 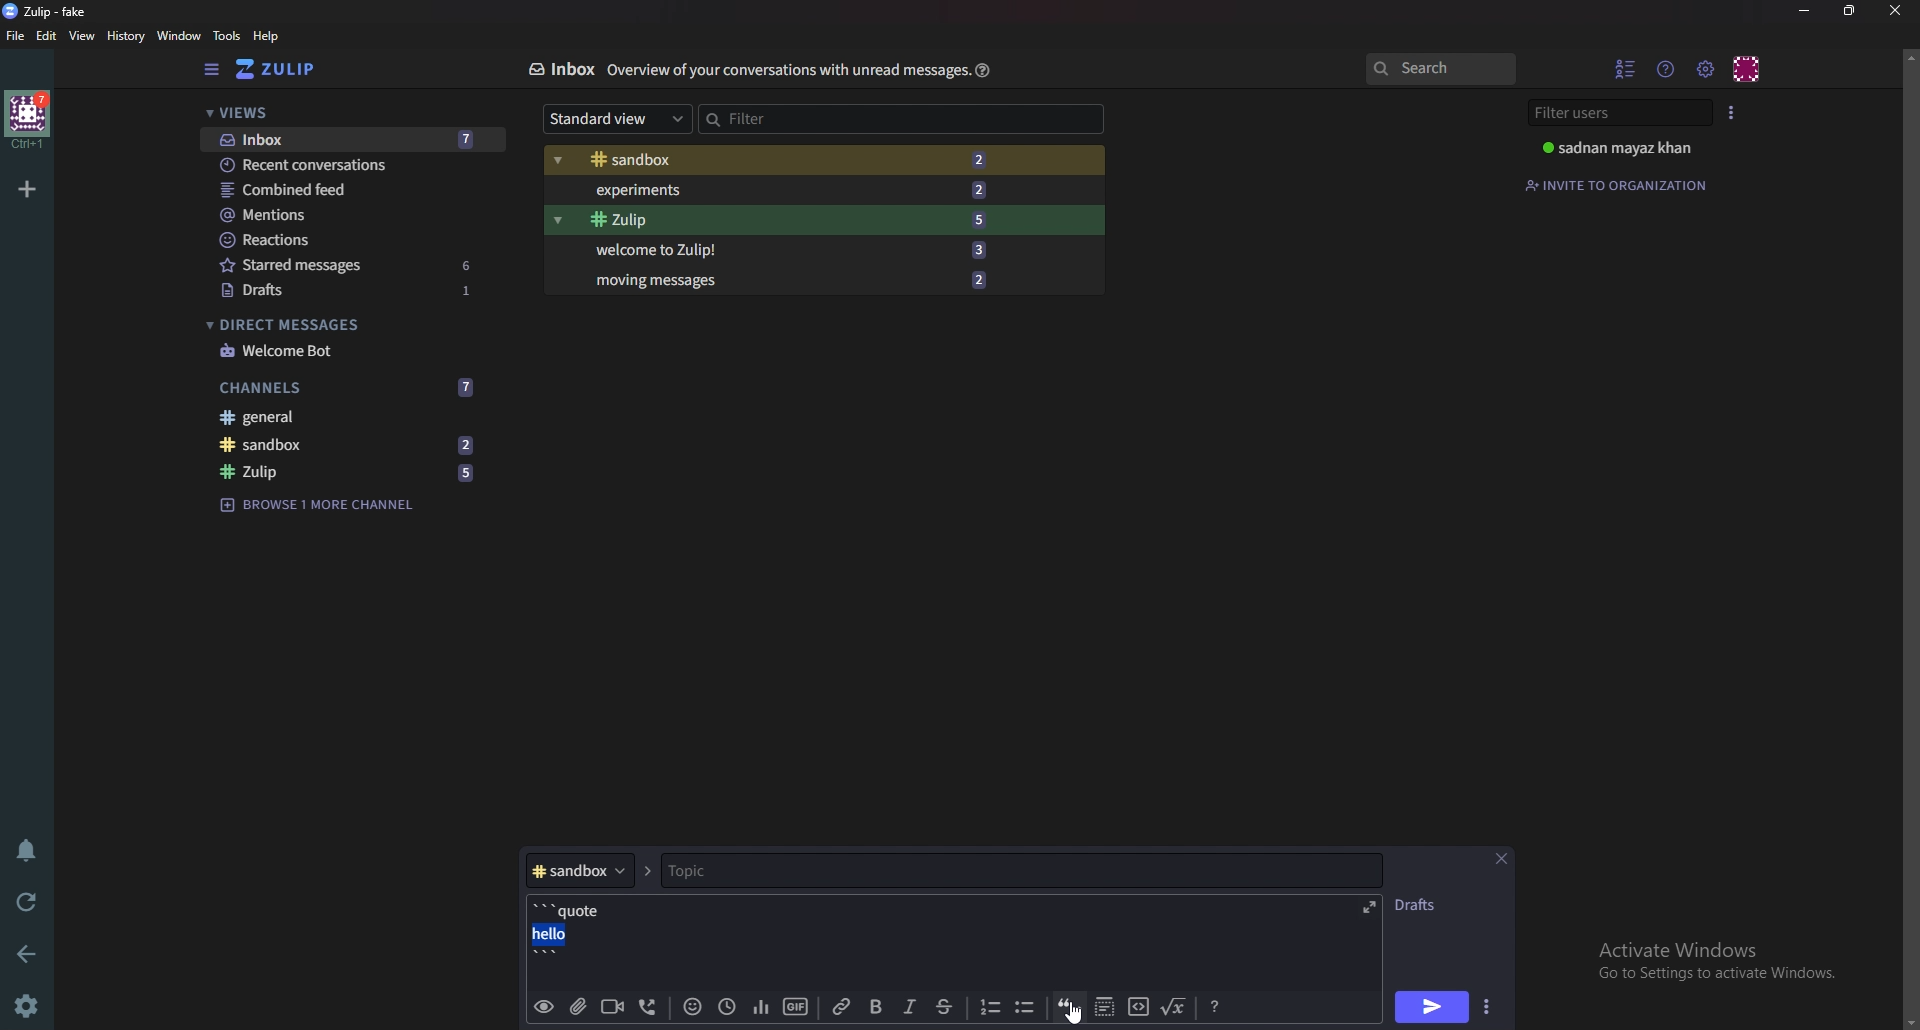 What do you see at coordinates (1749, 67) in the screenshot?
I see `Personal menu` at bounding box center [1749, 67].